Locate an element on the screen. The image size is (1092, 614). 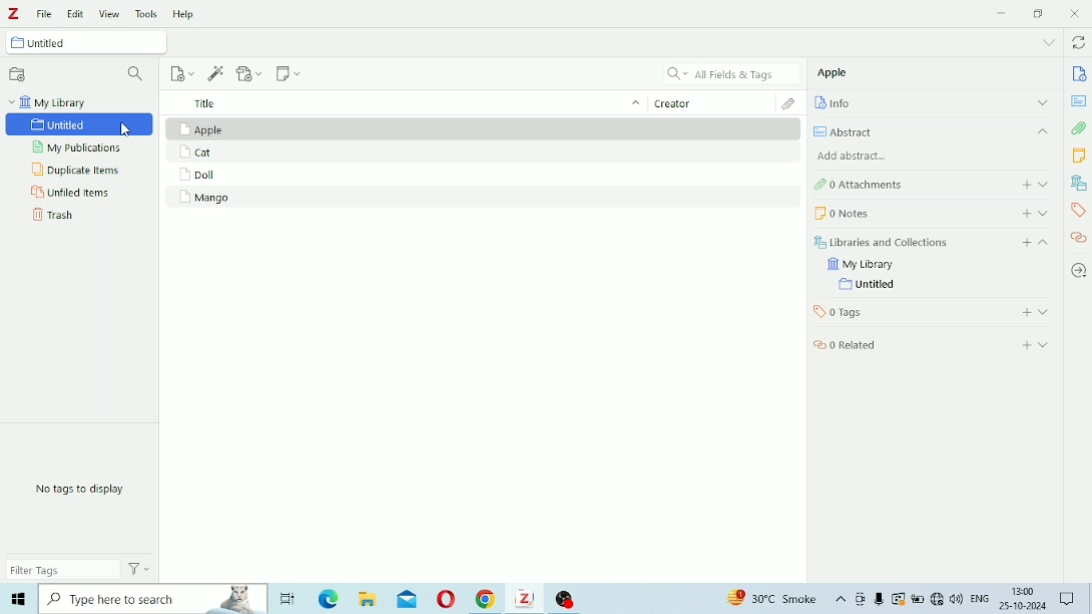
Cat is located at coordinates (199, 152).